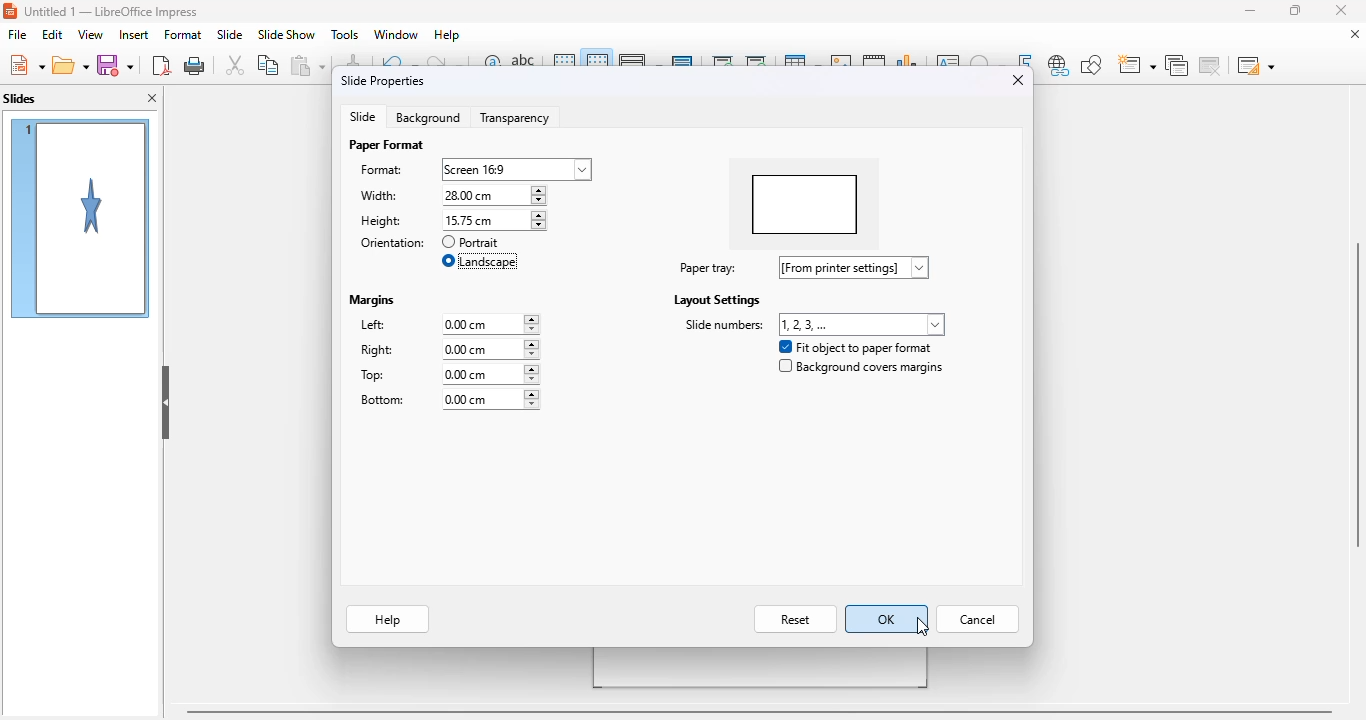 The width and height of the screenshot is (1366, 720). Describe the element at coordinates (480, 375) in the screenshot. I see `top: 0.00 cm` at that location.